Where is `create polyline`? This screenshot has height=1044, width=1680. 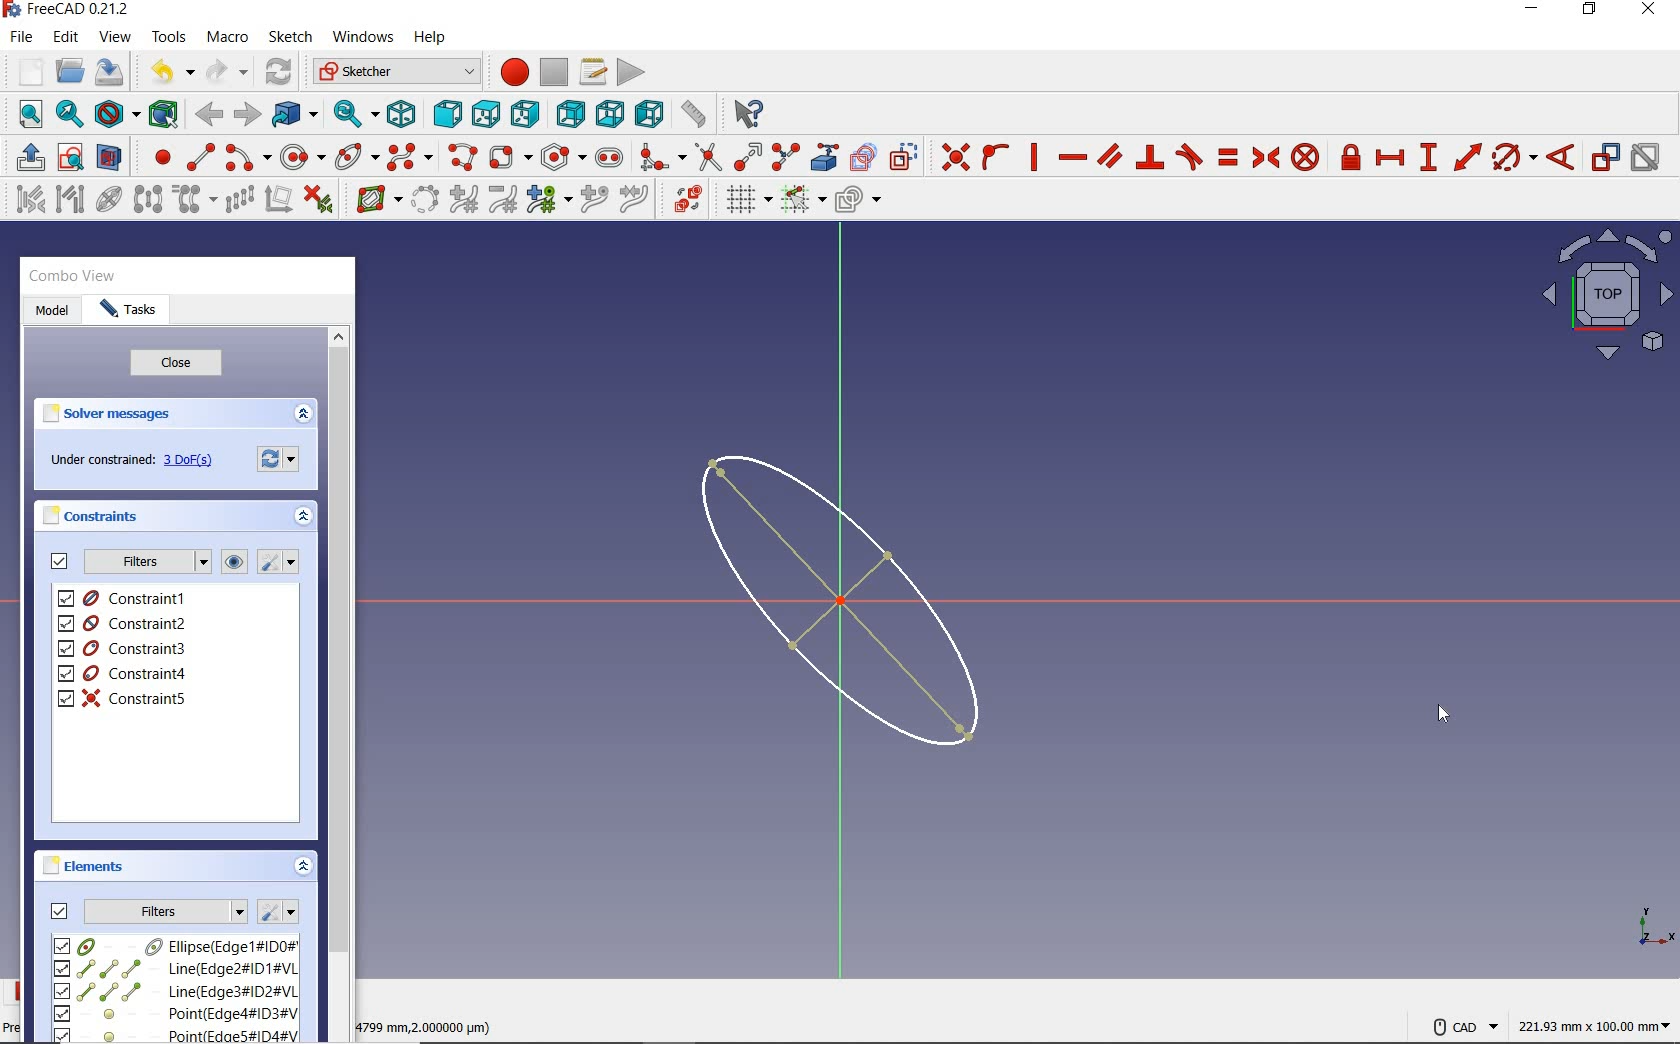
create polyline is located at coordinates (461, 157).